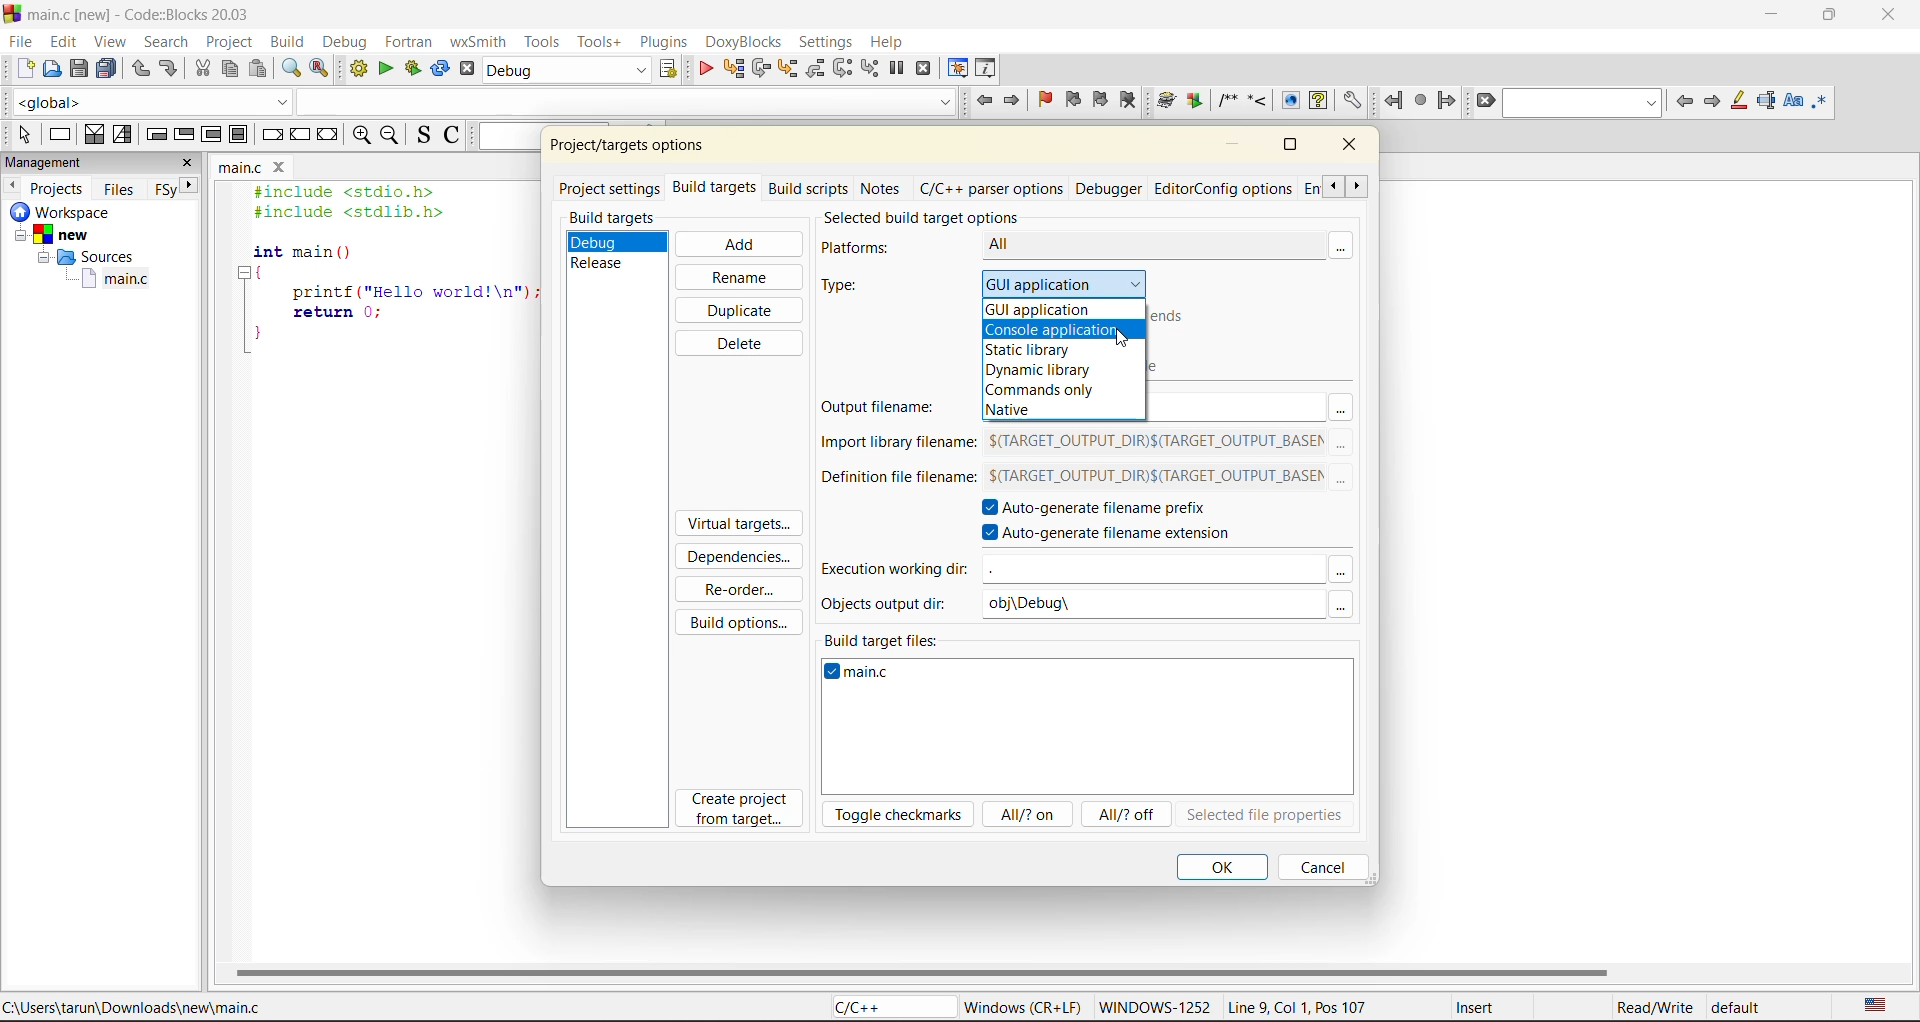 Image resolution: width=1920 pixels, height=1022 pixels. I want to click on rename, so click(736, 277).